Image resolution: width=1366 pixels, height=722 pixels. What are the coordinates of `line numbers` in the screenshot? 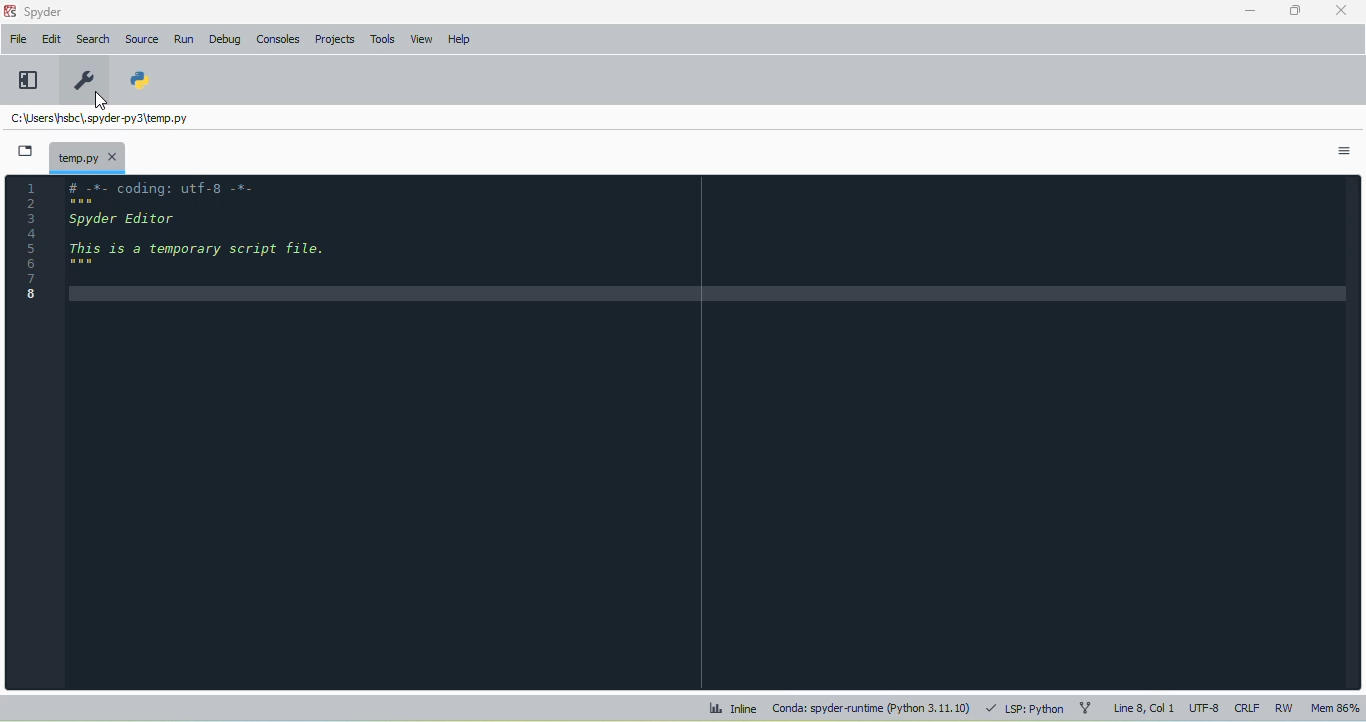 It's located at (31, 240).